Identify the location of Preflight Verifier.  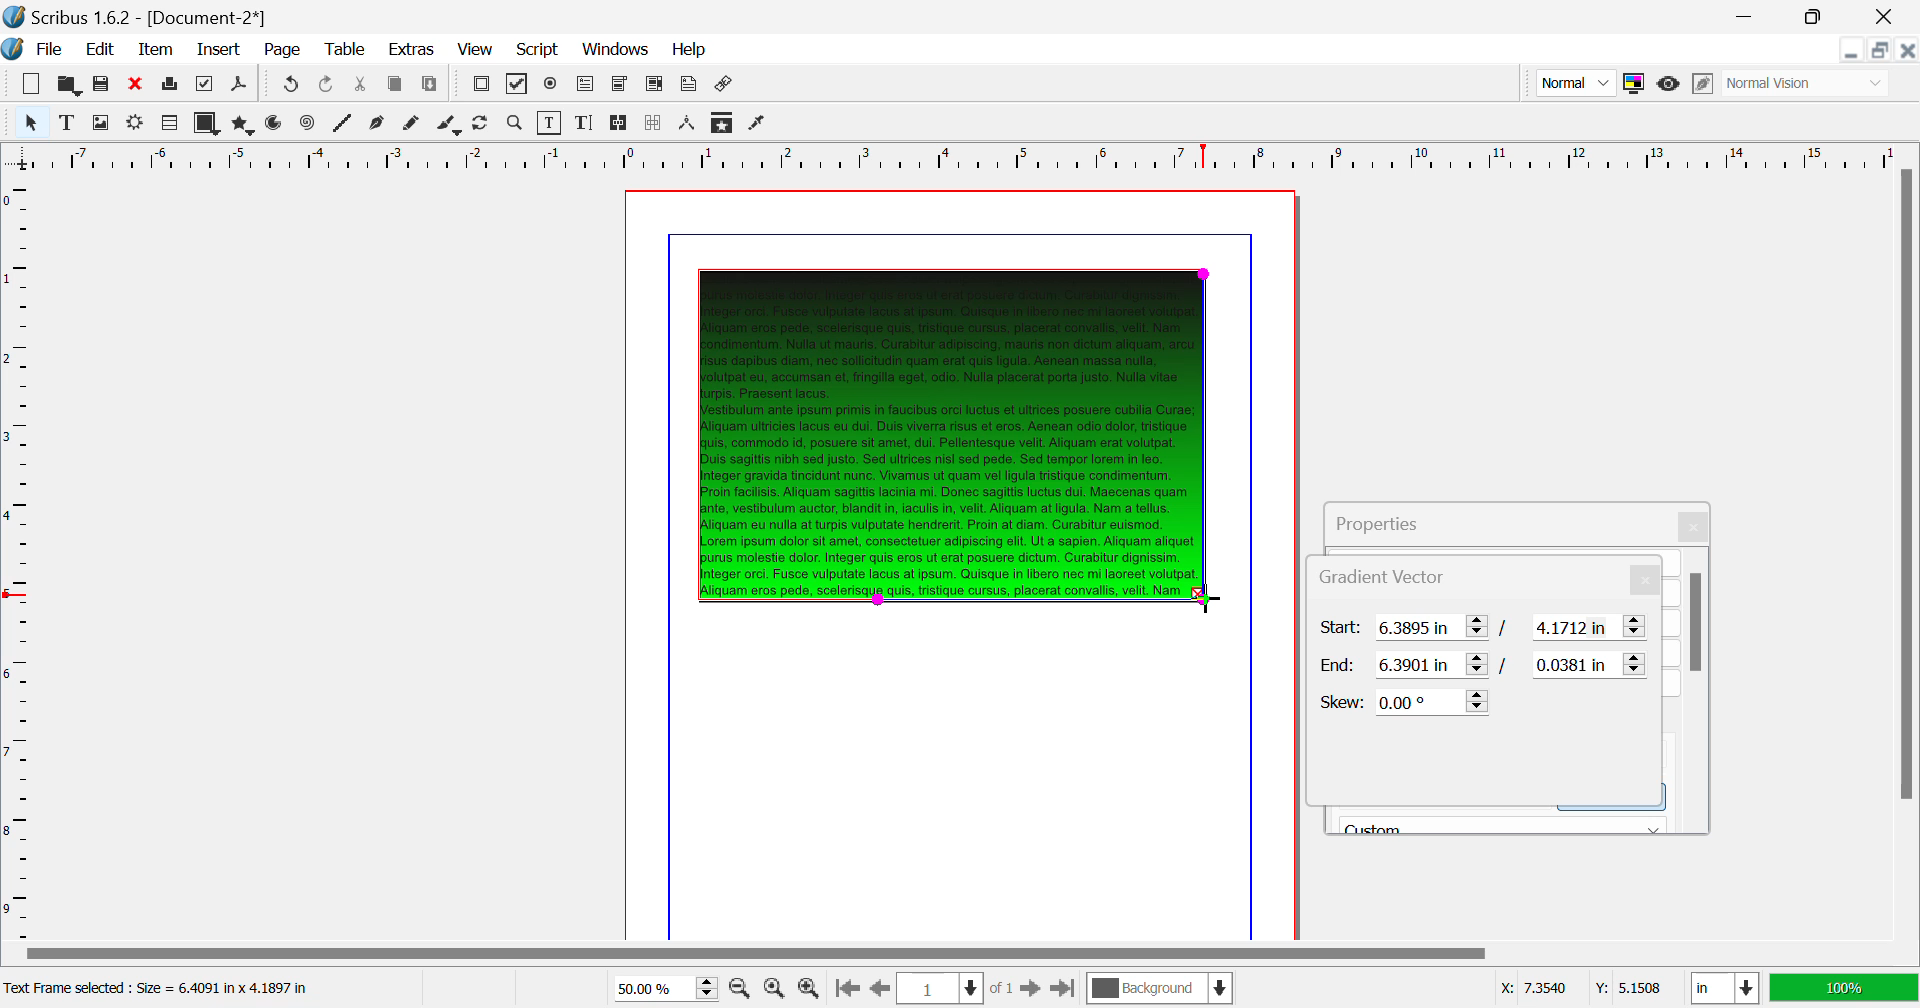
(206, 84).